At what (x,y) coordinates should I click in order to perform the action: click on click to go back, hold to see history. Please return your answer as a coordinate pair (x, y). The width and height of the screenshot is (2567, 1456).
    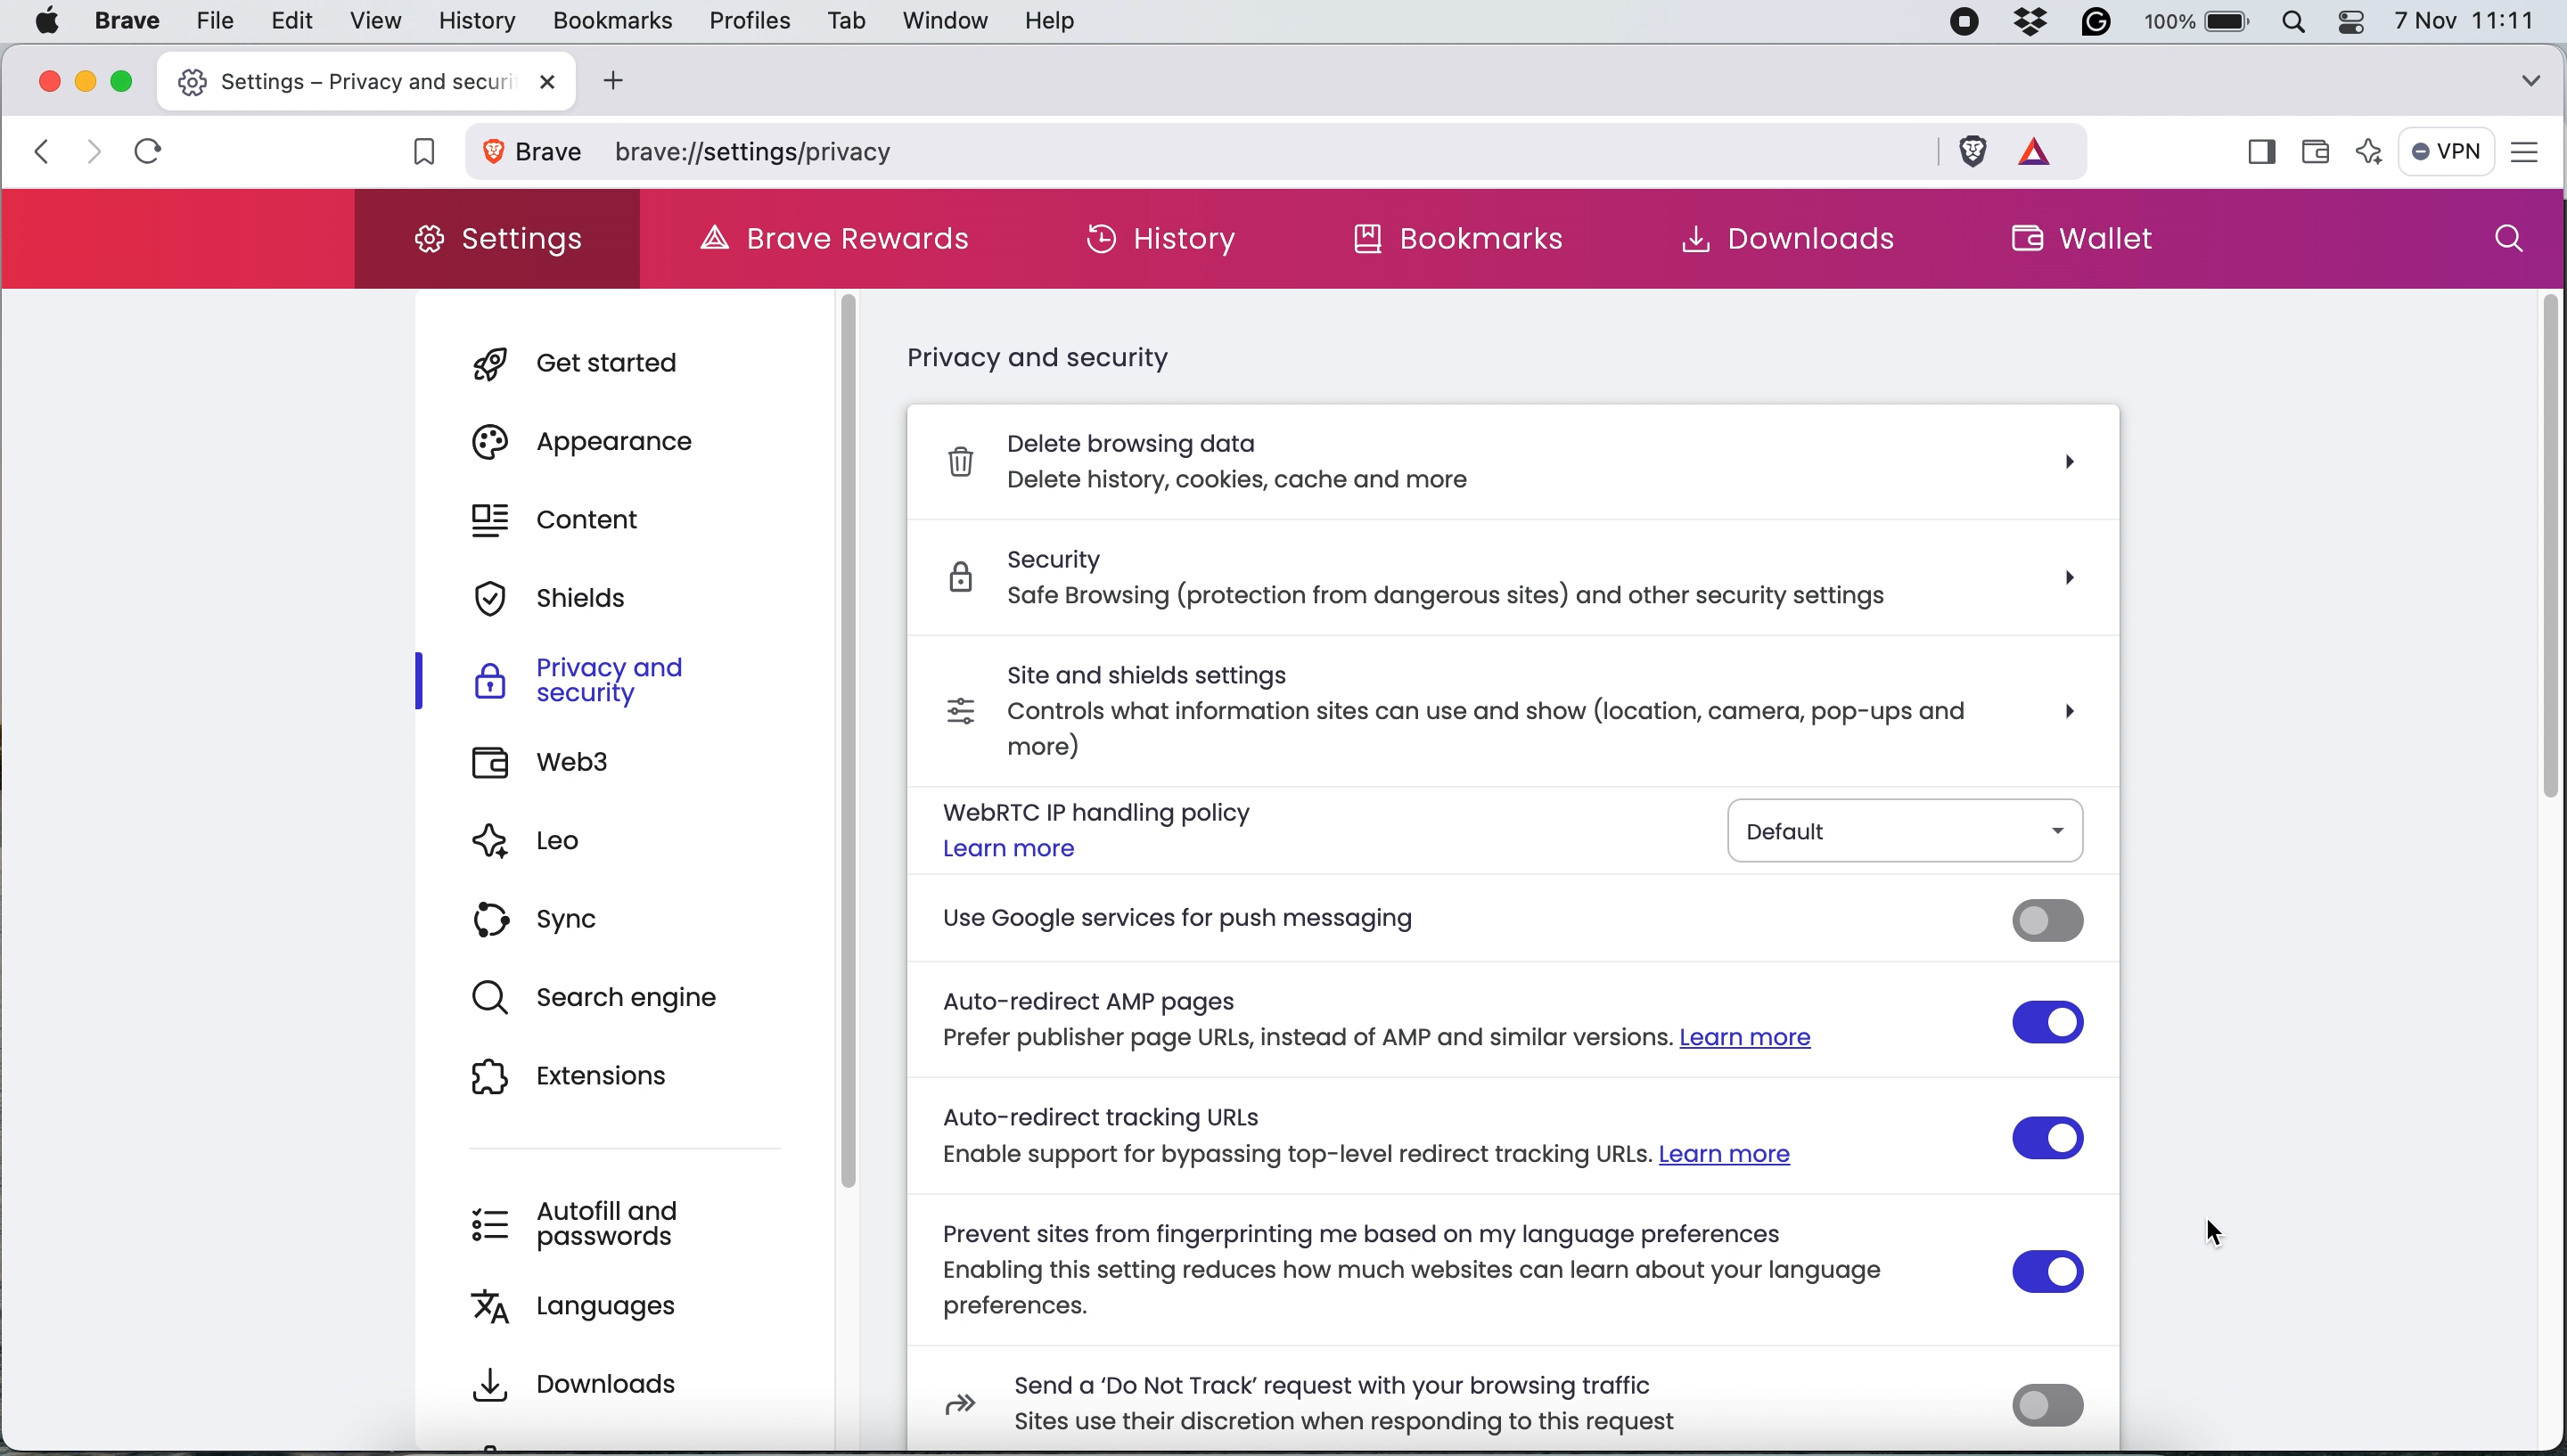
    Looking at the image, I should click on (36, 150).